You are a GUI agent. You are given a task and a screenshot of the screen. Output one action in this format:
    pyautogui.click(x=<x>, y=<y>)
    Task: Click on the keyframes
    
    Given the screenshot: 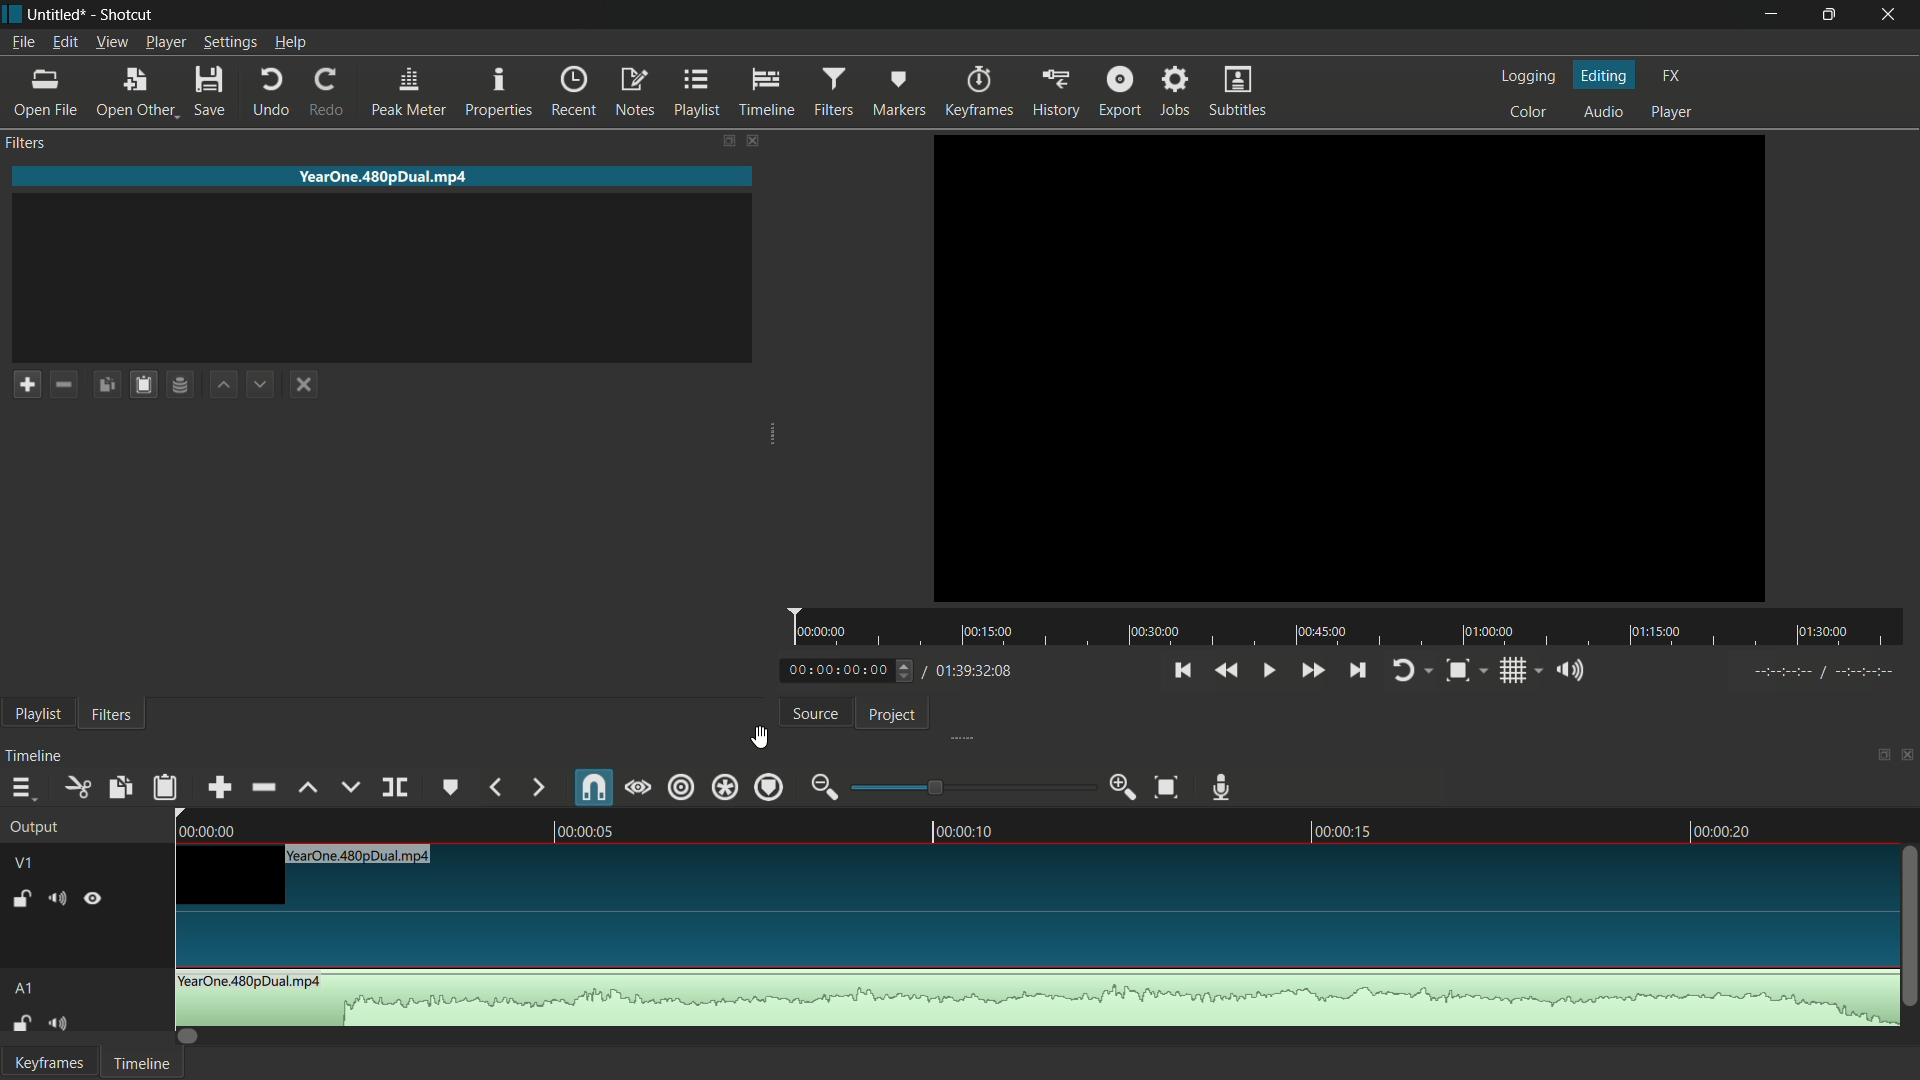 What is the action you would take?
    pyautogui.click(x=47, y=1063)
    